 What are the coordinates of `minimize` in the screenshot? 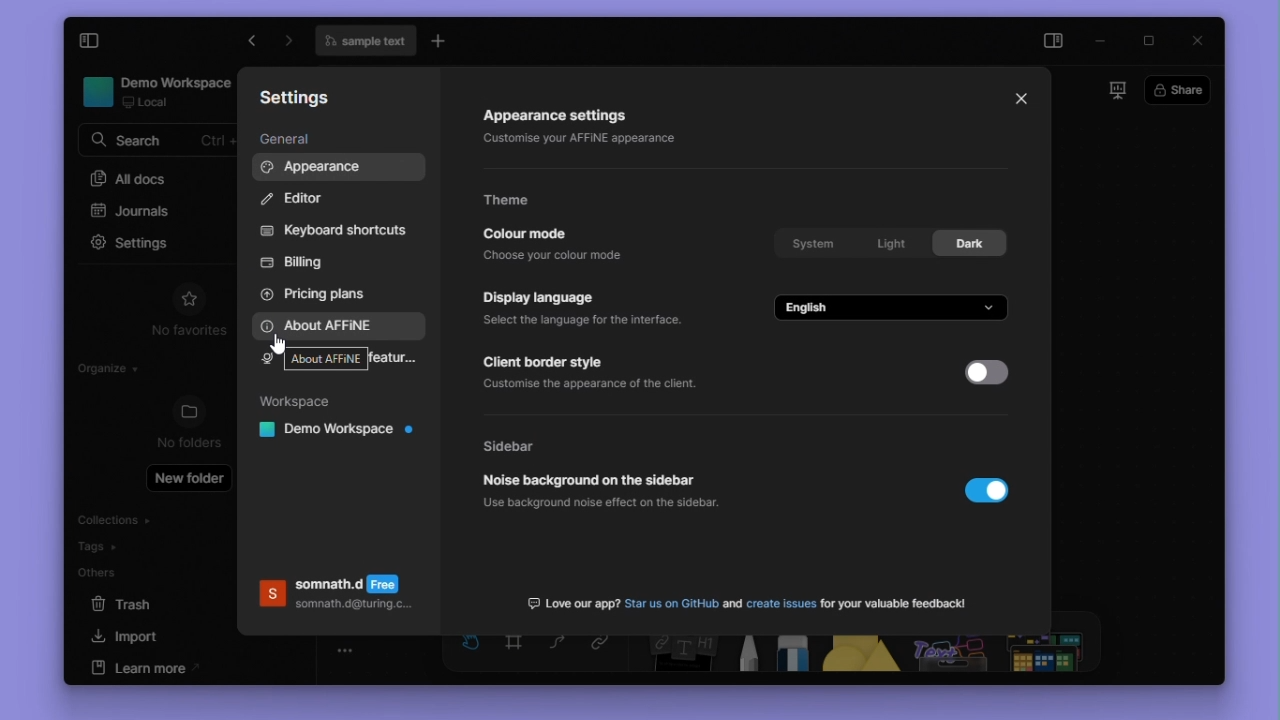 It's located at (1108, 41).